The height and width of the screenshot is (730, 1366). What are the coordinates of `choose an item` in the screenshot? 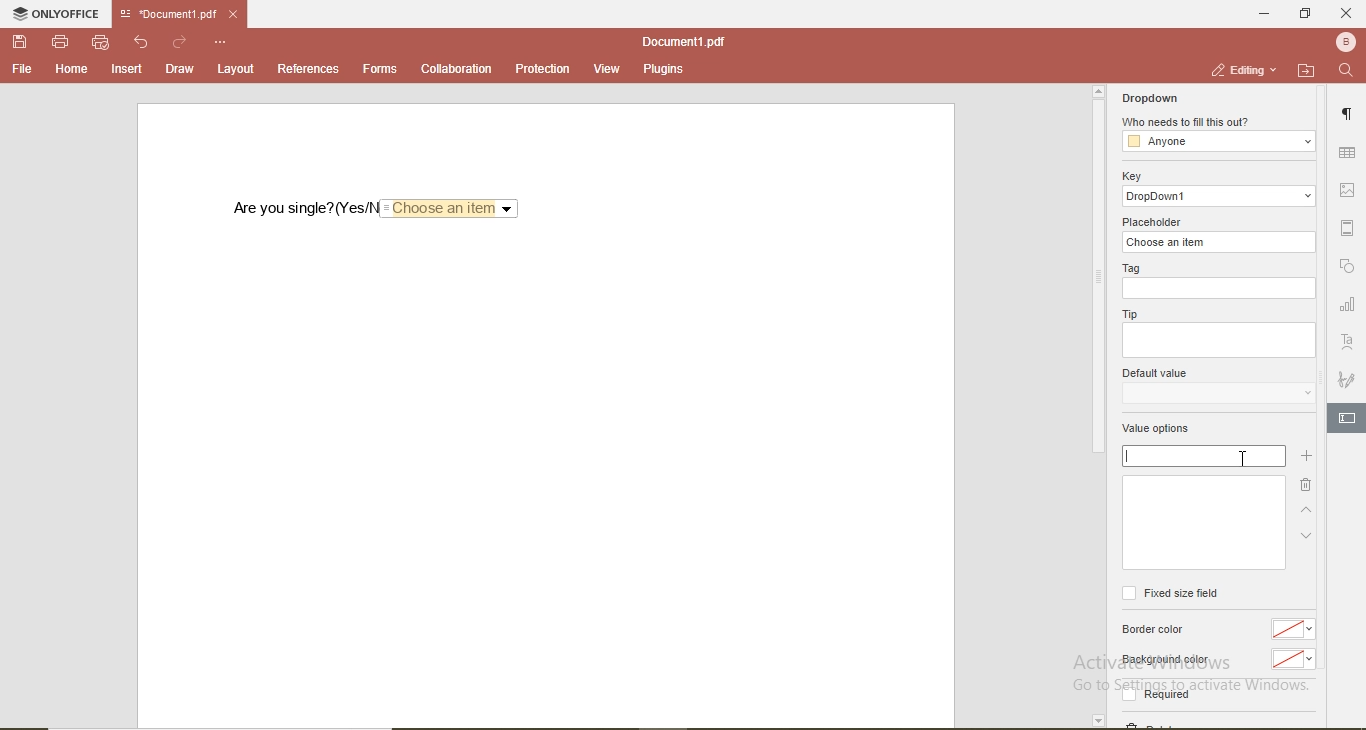 It's located at (1216, 243).